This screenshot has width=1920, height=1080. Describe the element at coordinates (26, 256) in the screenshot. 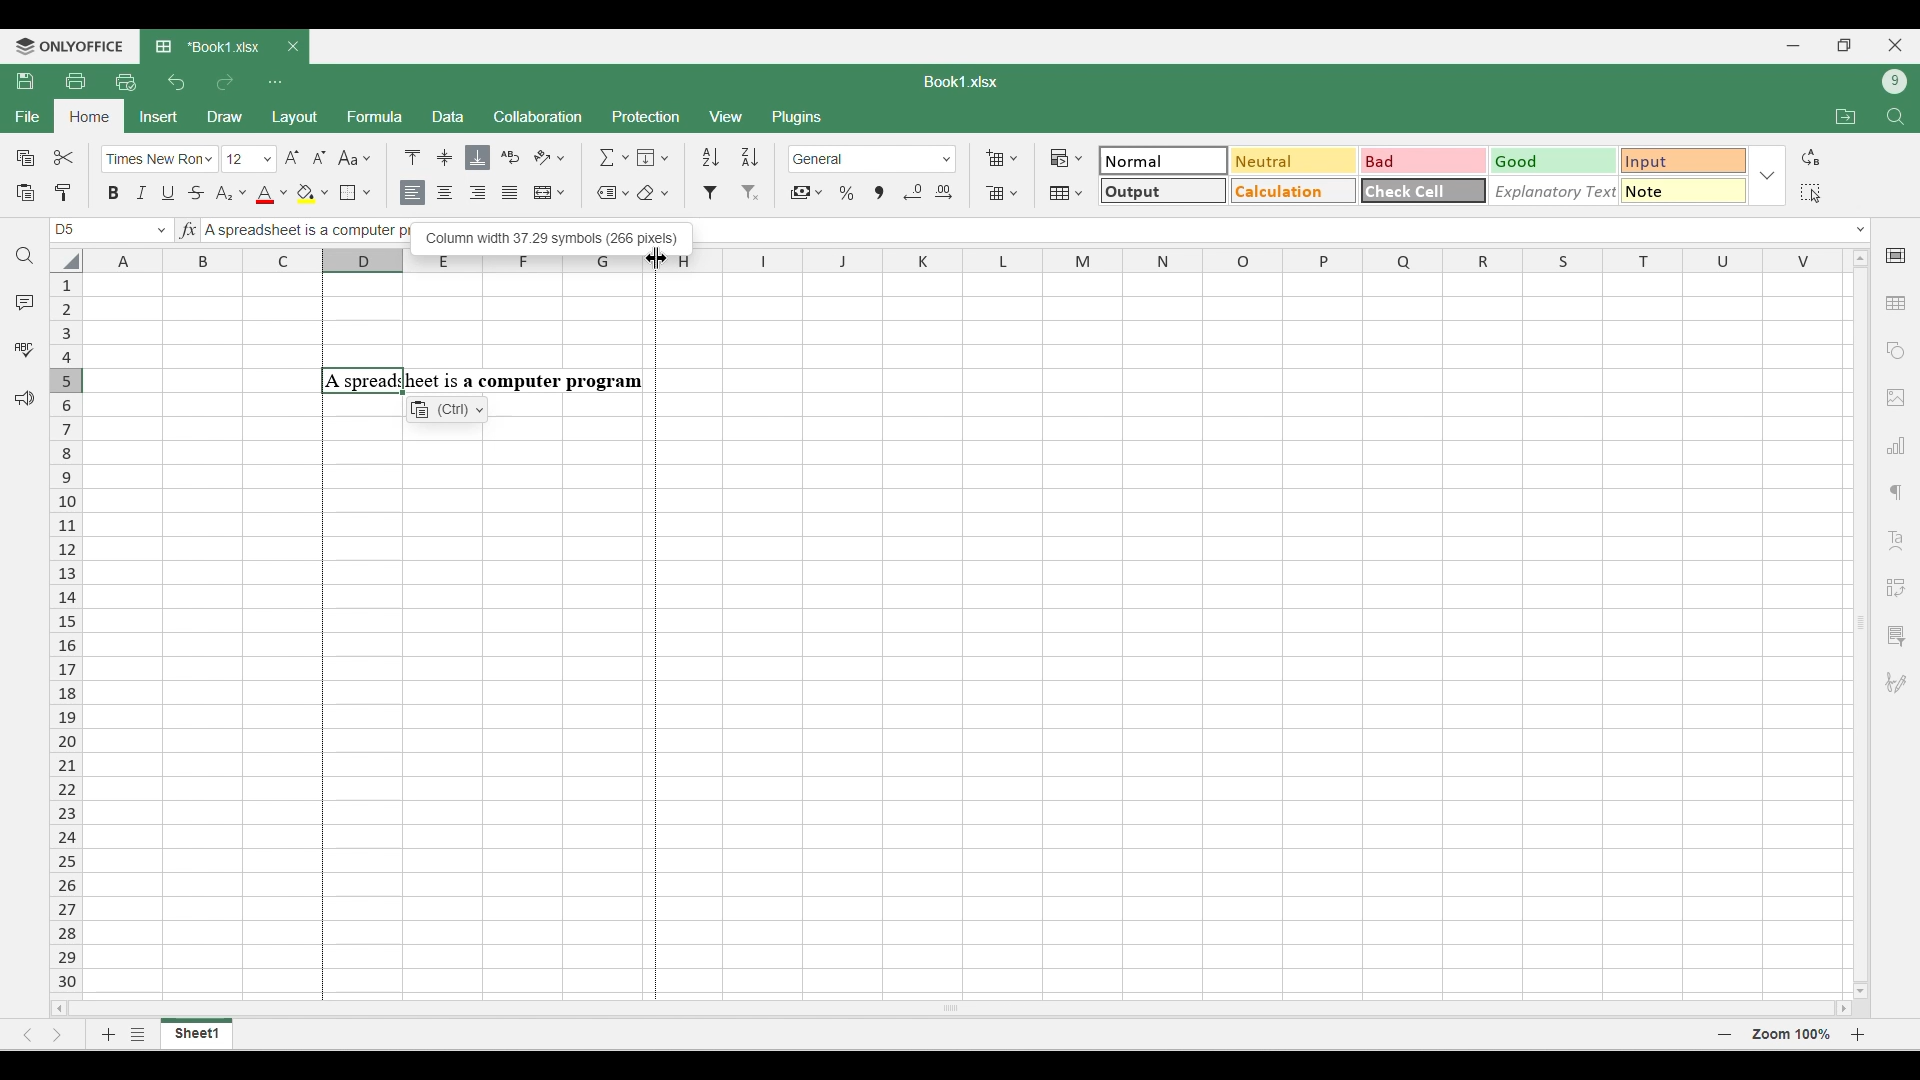

I see `Search` at that location.